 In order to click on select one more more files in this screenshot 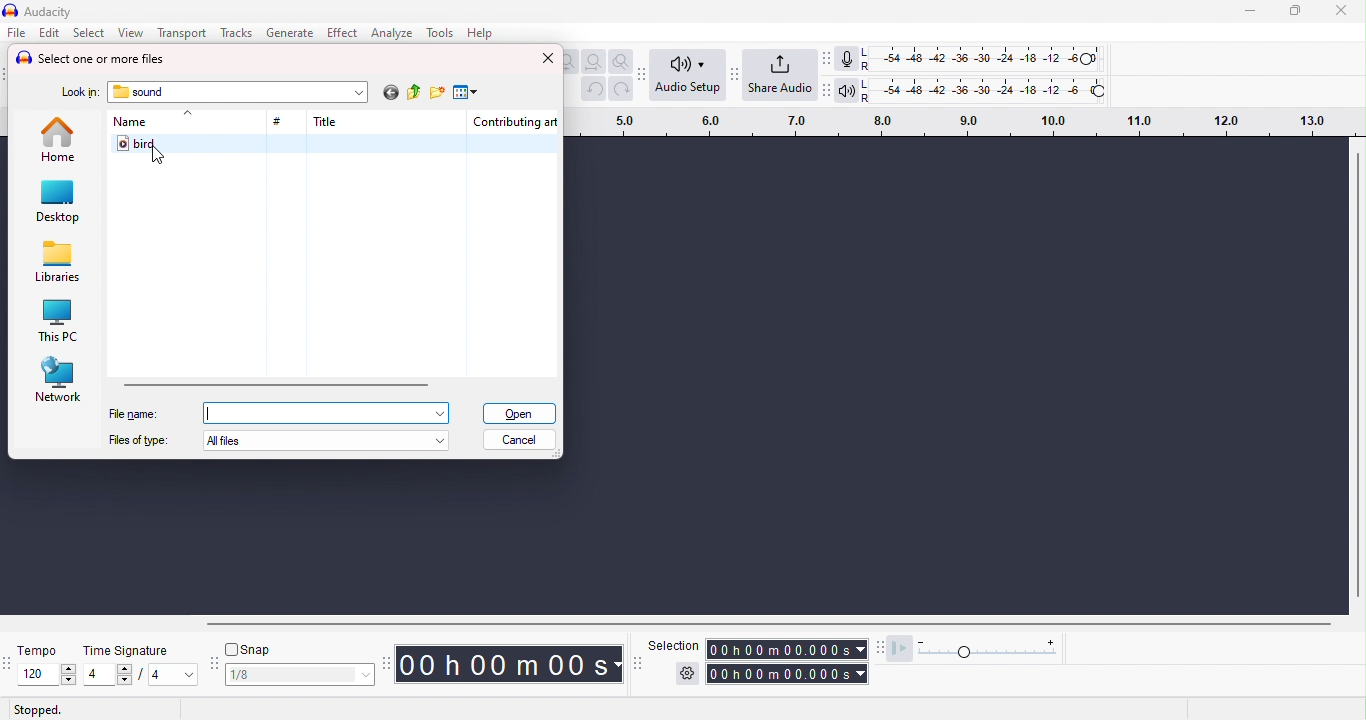, I will do `click(91, 59)`.